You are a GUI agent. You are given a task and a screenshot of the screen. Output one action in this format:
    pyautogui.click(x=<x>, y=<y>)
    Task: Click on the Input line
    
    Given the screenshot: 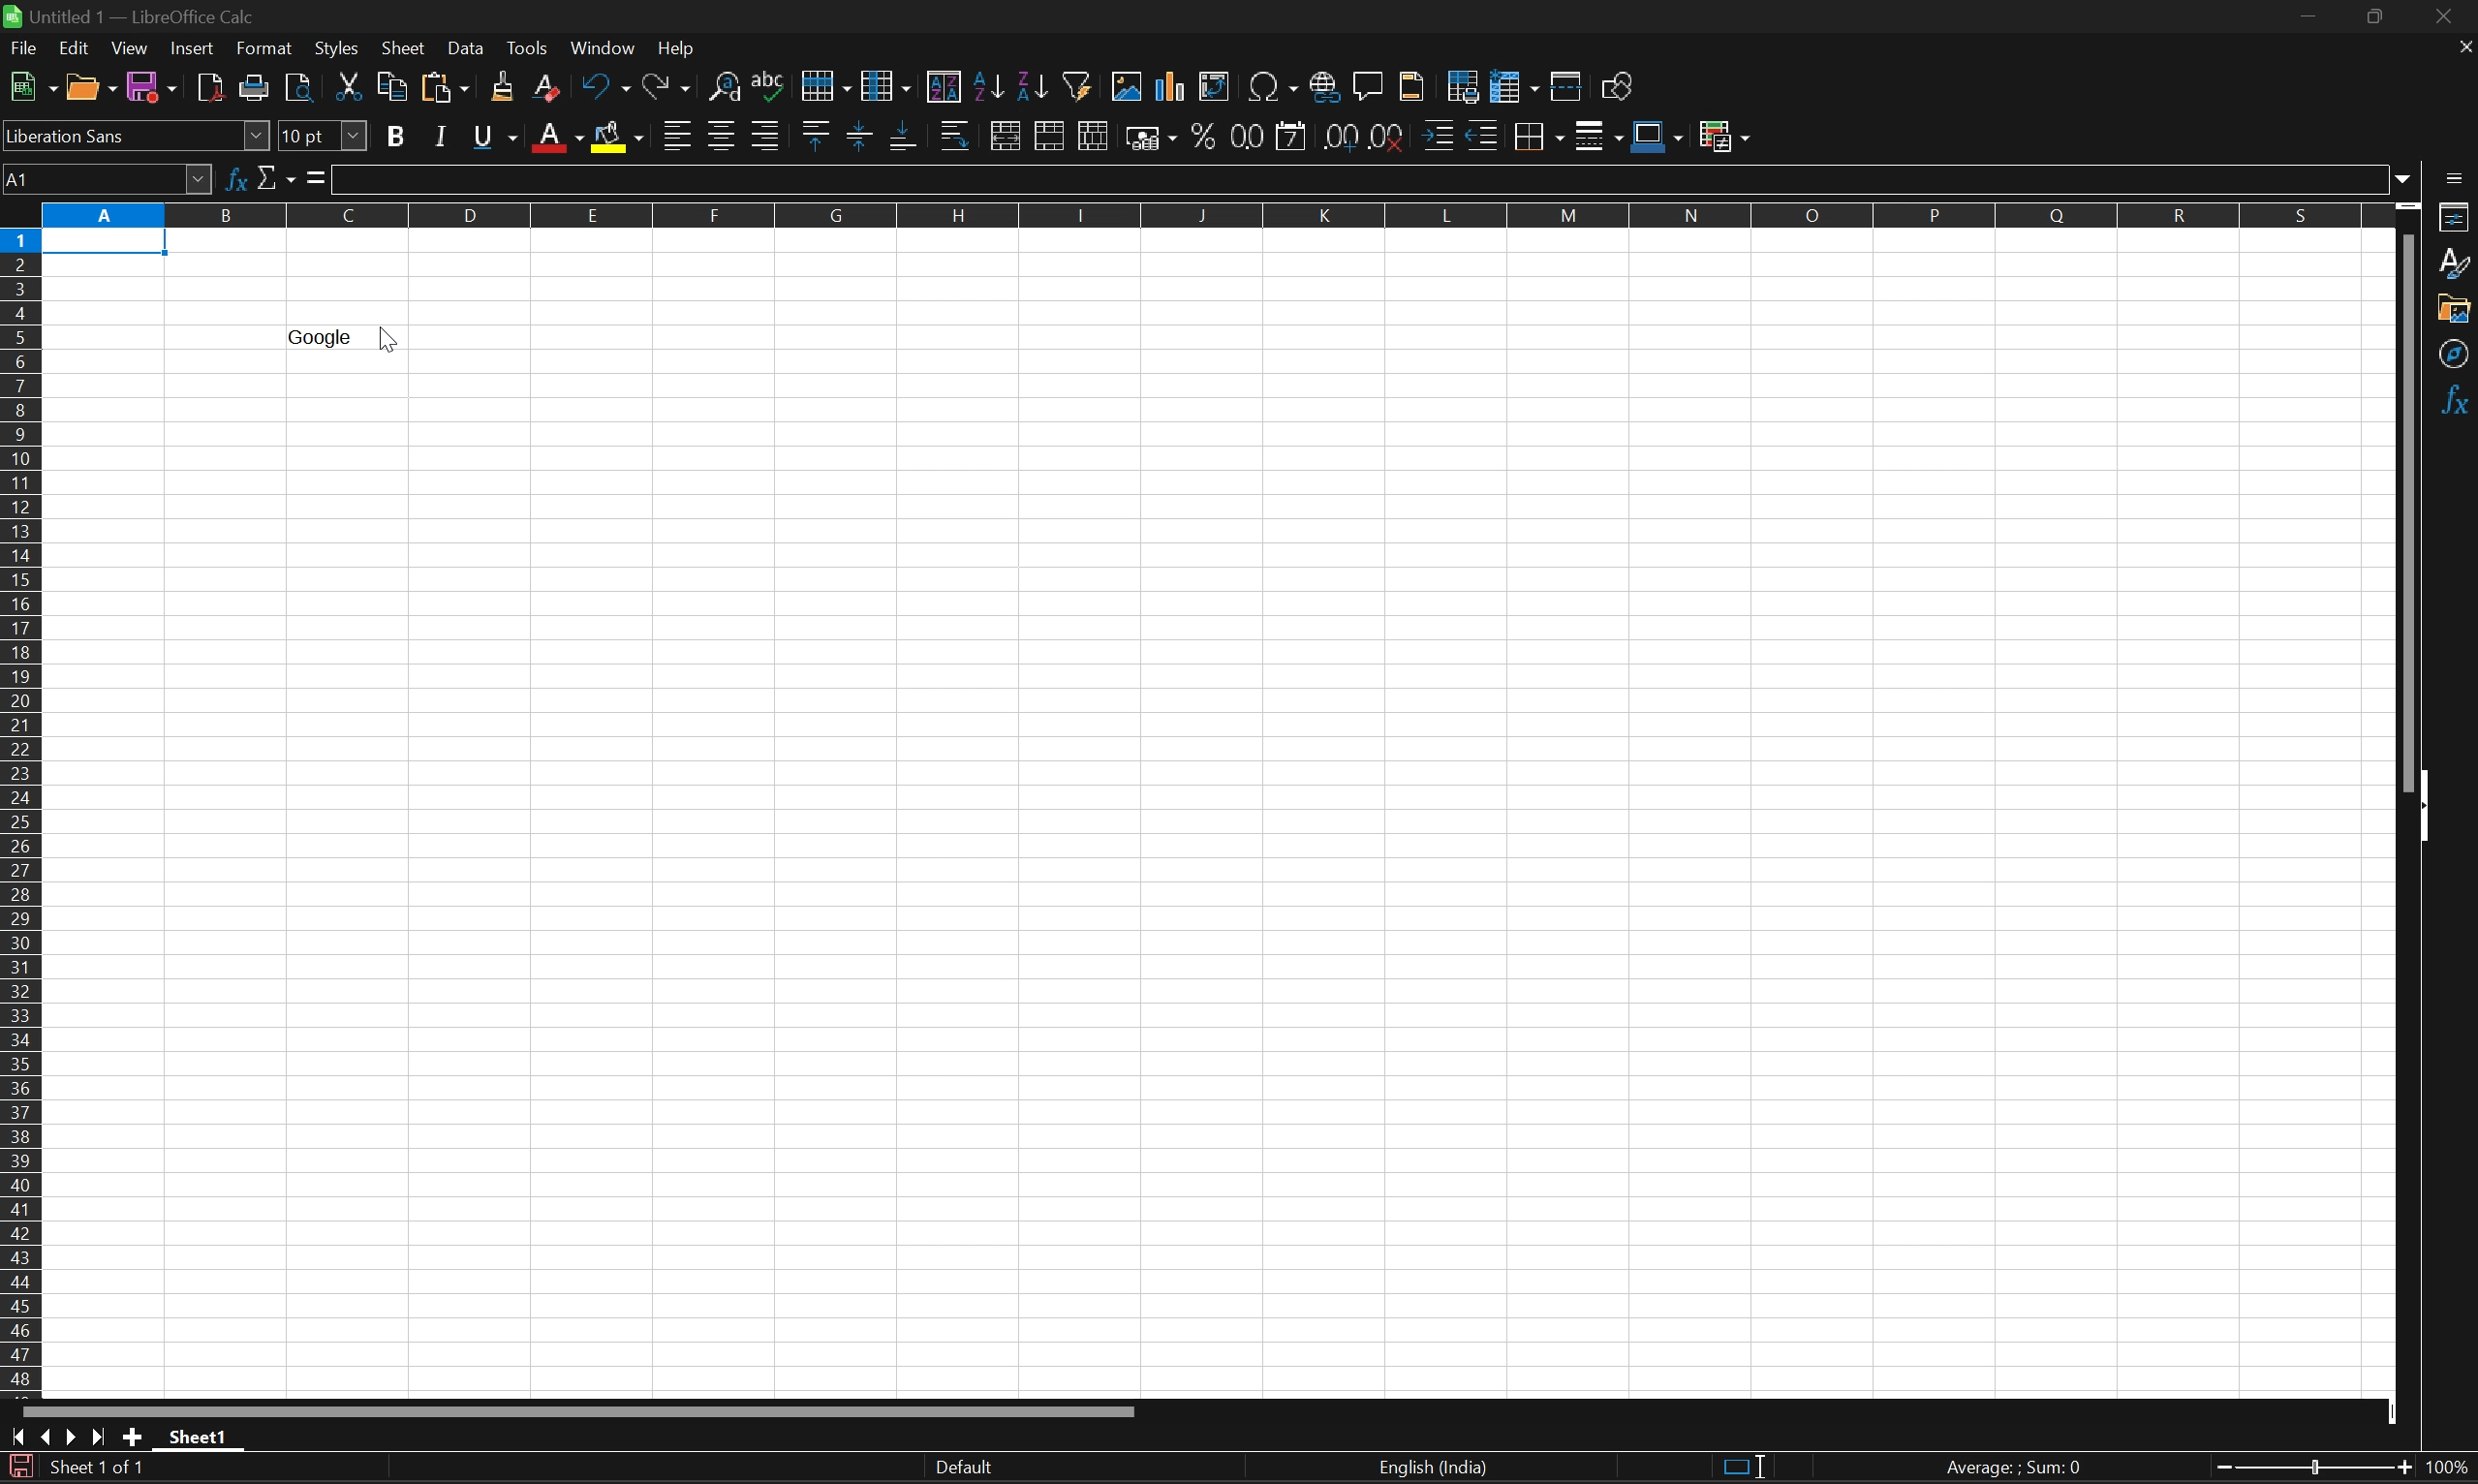 What is the action you would take?
    pyautogui.click(x=1360, y=178)
    